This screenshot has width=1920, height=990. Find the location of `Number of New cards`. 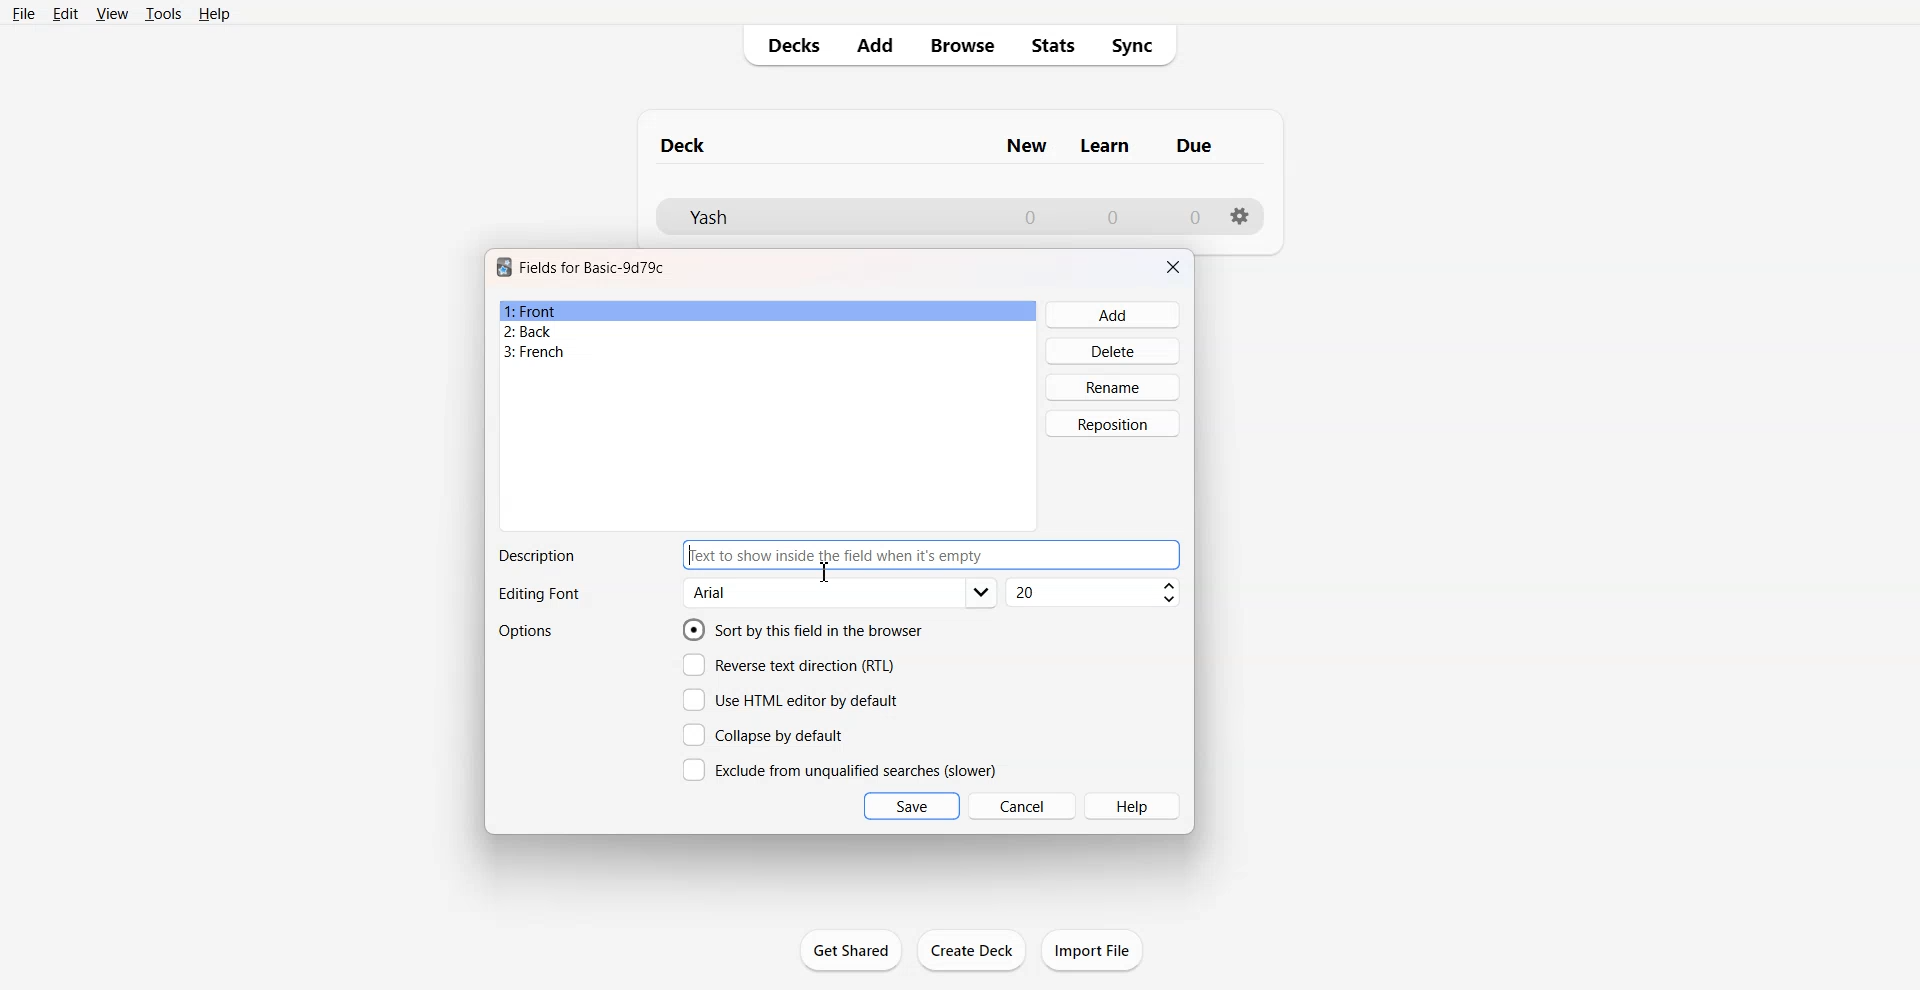

Number of New cards is located at coordinates (1030, 217).